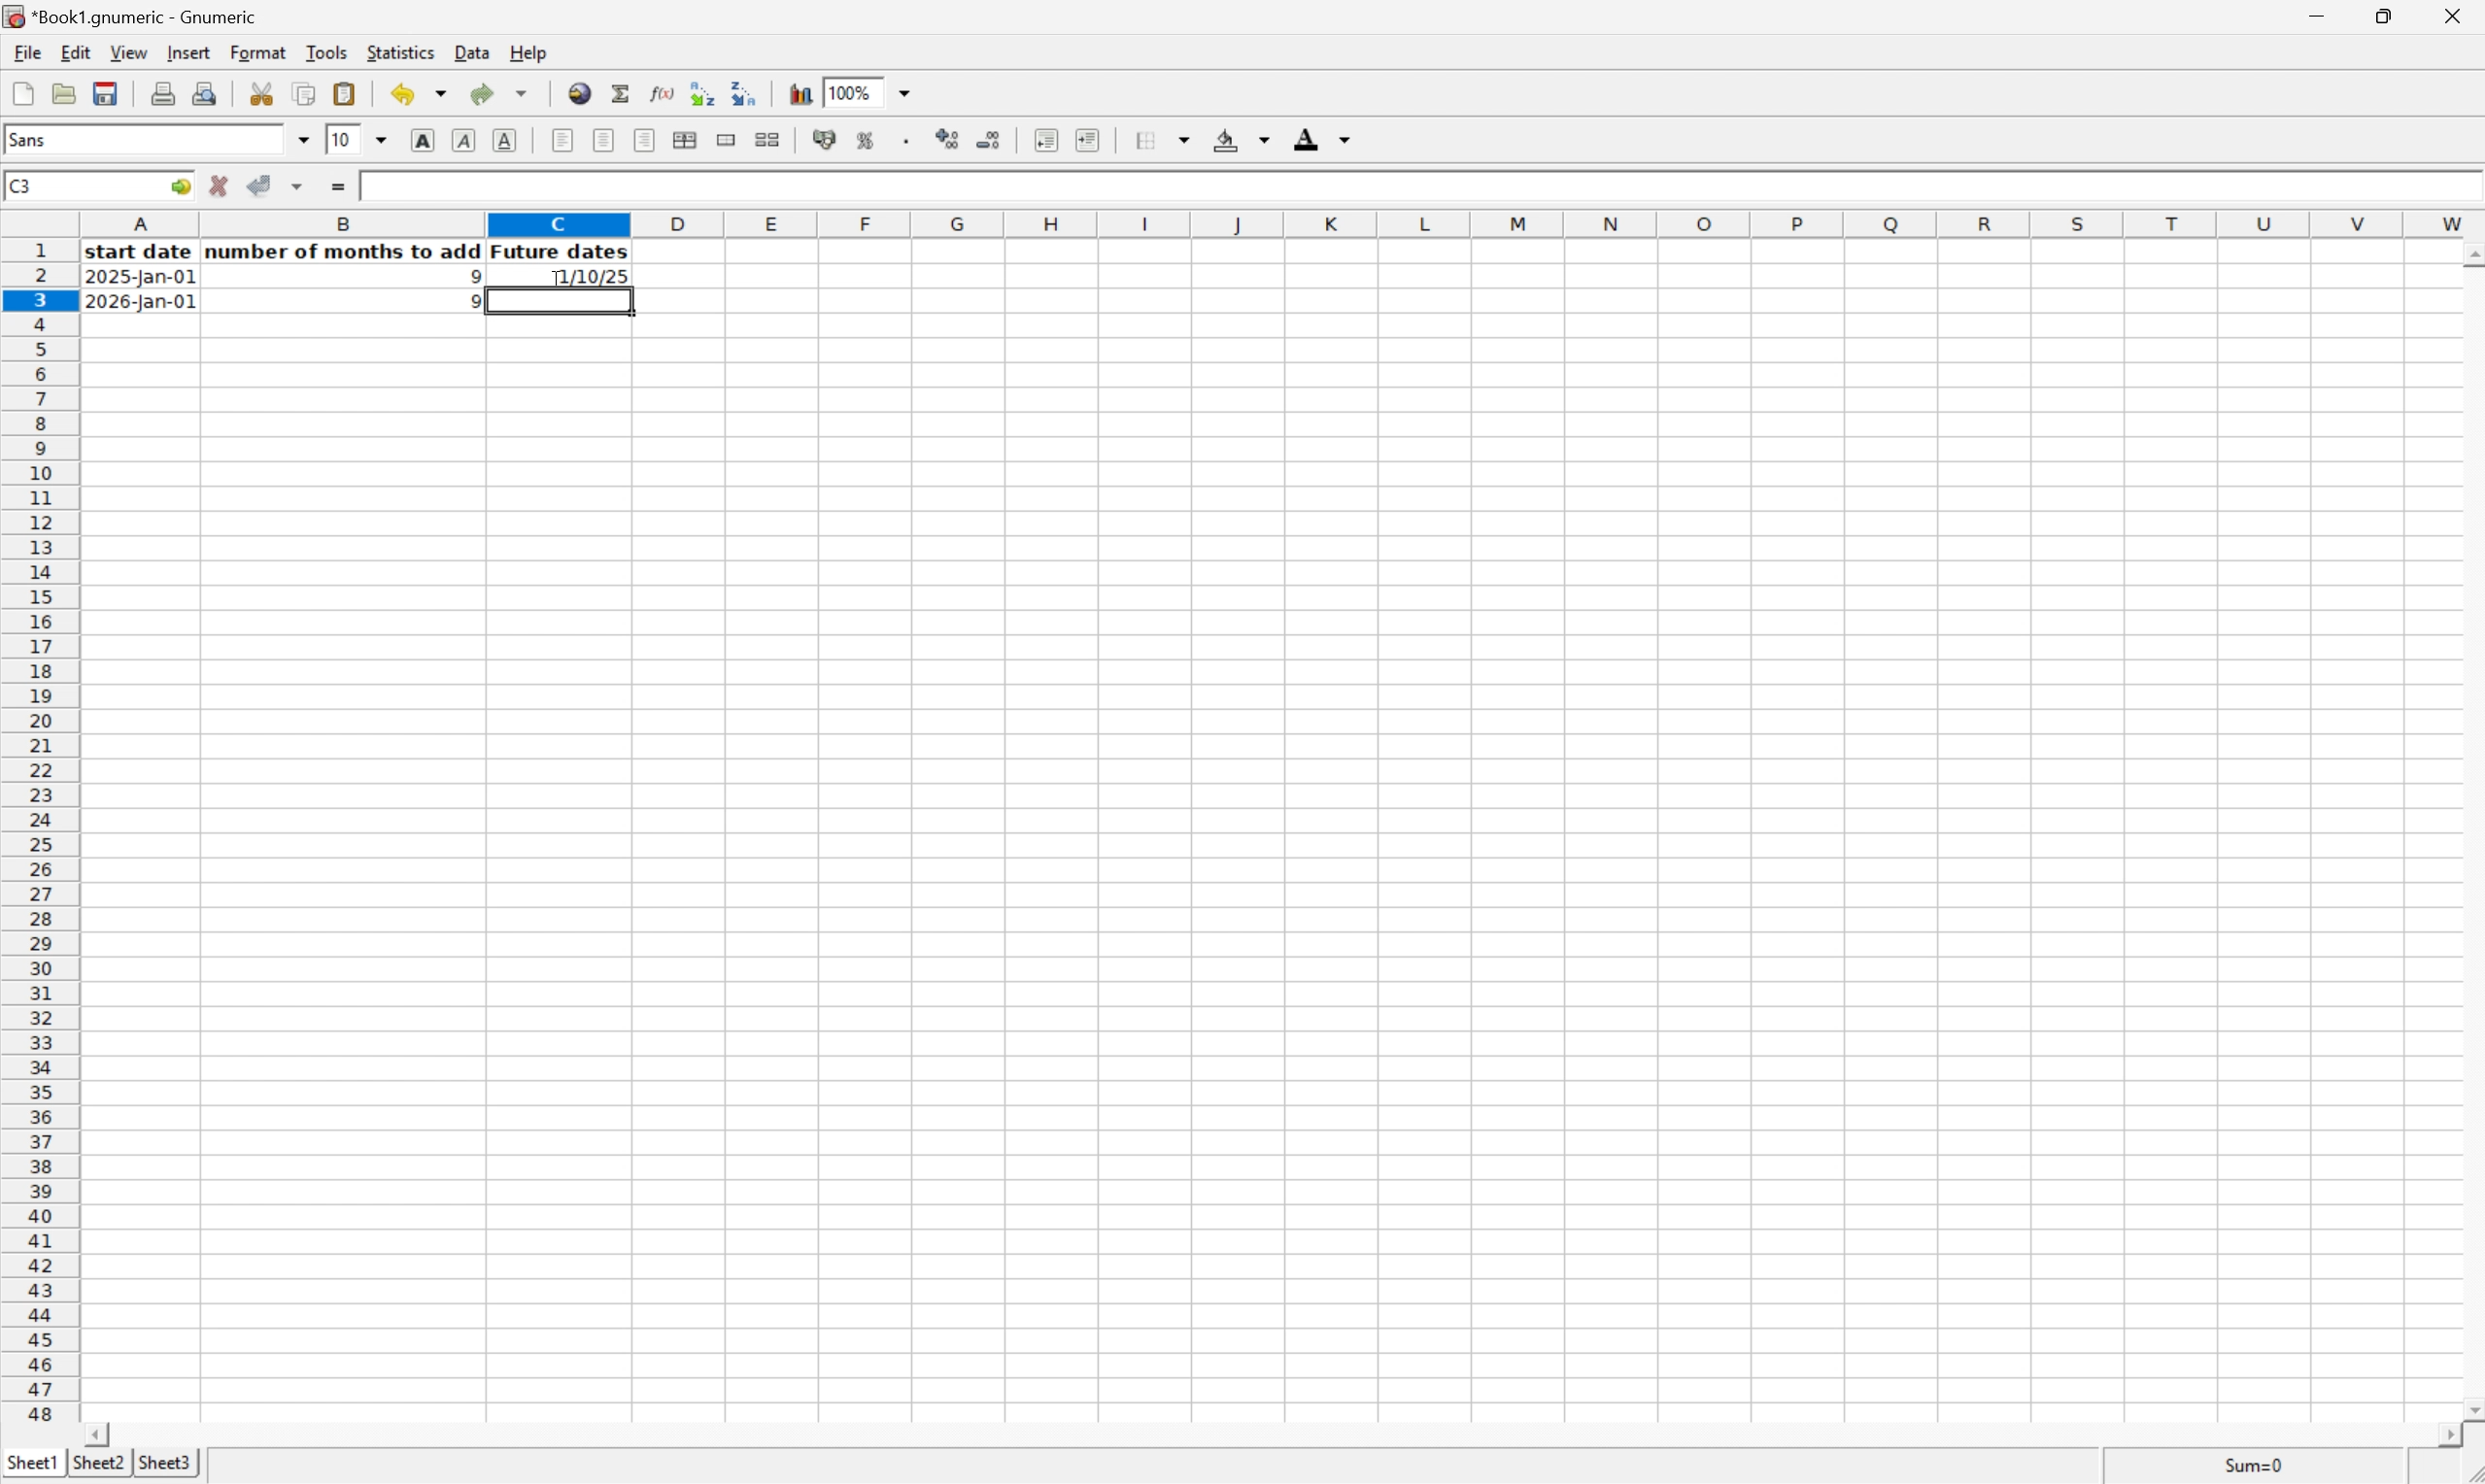 This screenshot has height=1484, width=2485. What do you see at coordinates (767, 138) in the screenshot?
I see `Split the ranges of merged cells` at bounding box center [767, 138].